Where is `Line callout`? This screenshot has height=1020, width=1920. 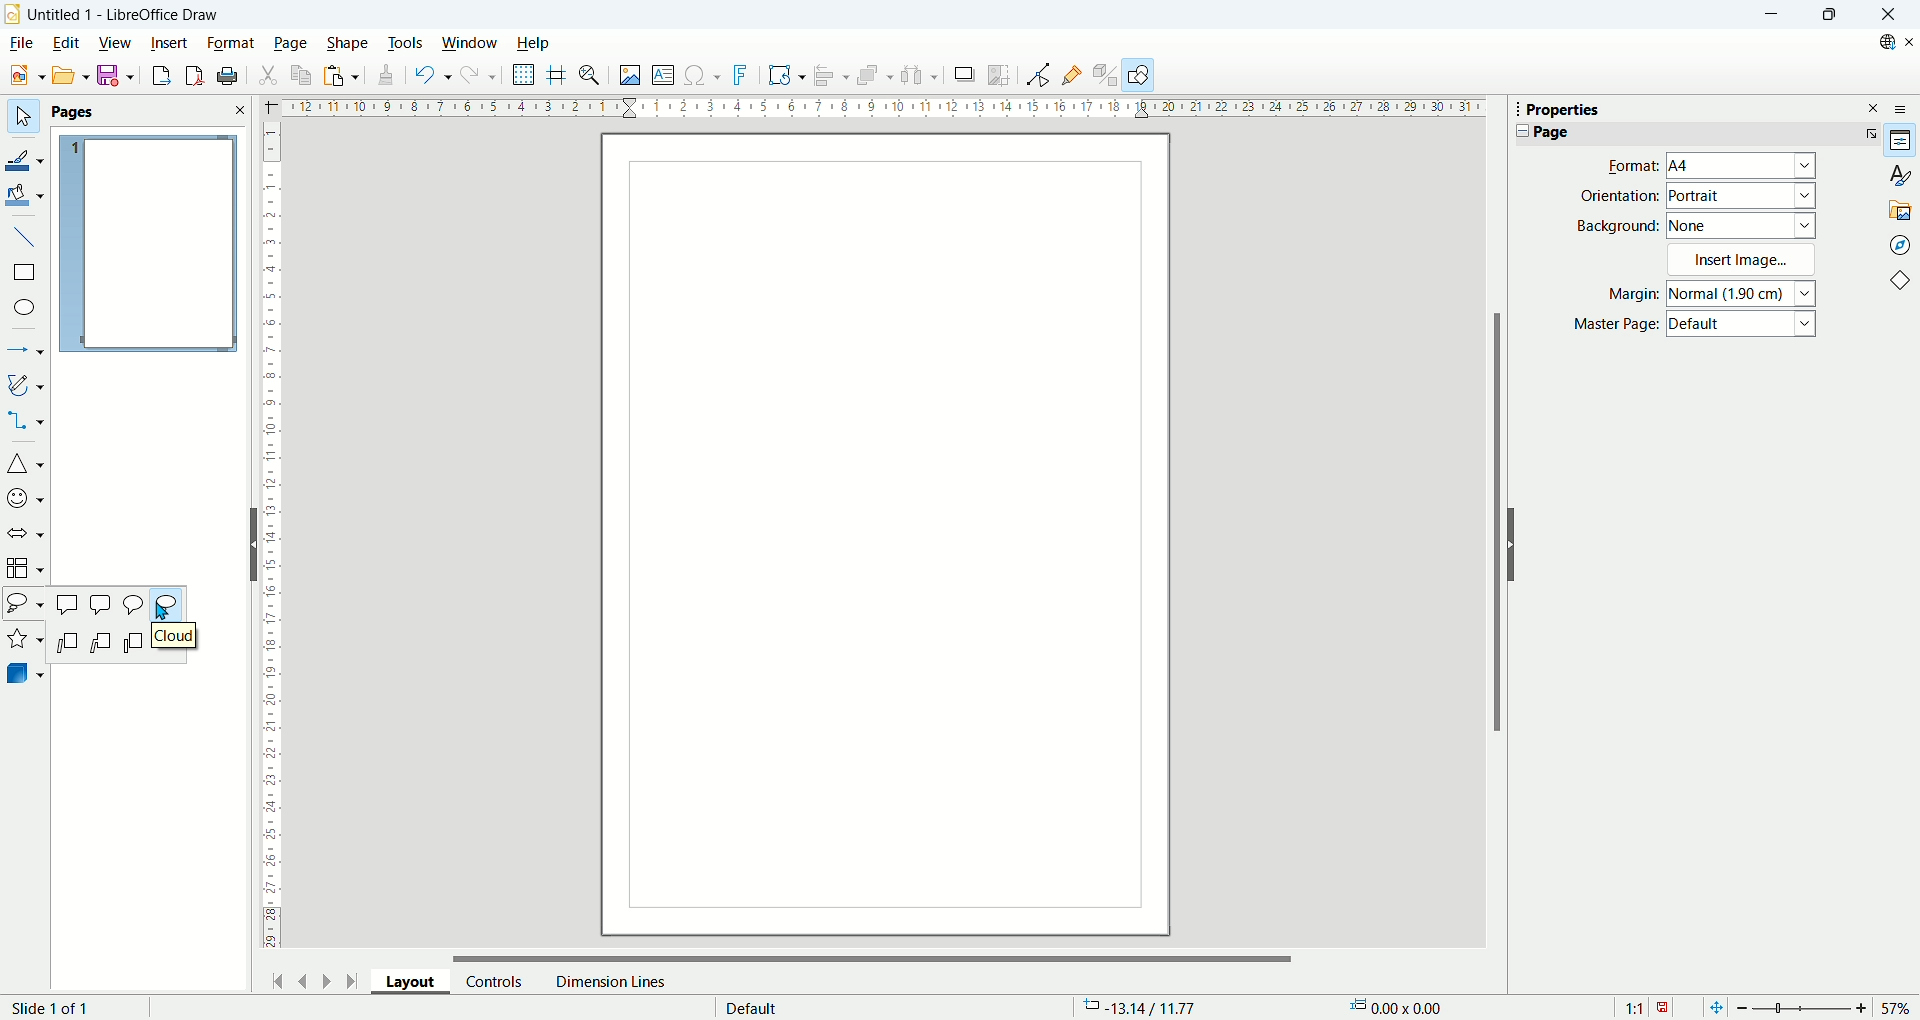 Line callout is located at coordinates (67, 641).